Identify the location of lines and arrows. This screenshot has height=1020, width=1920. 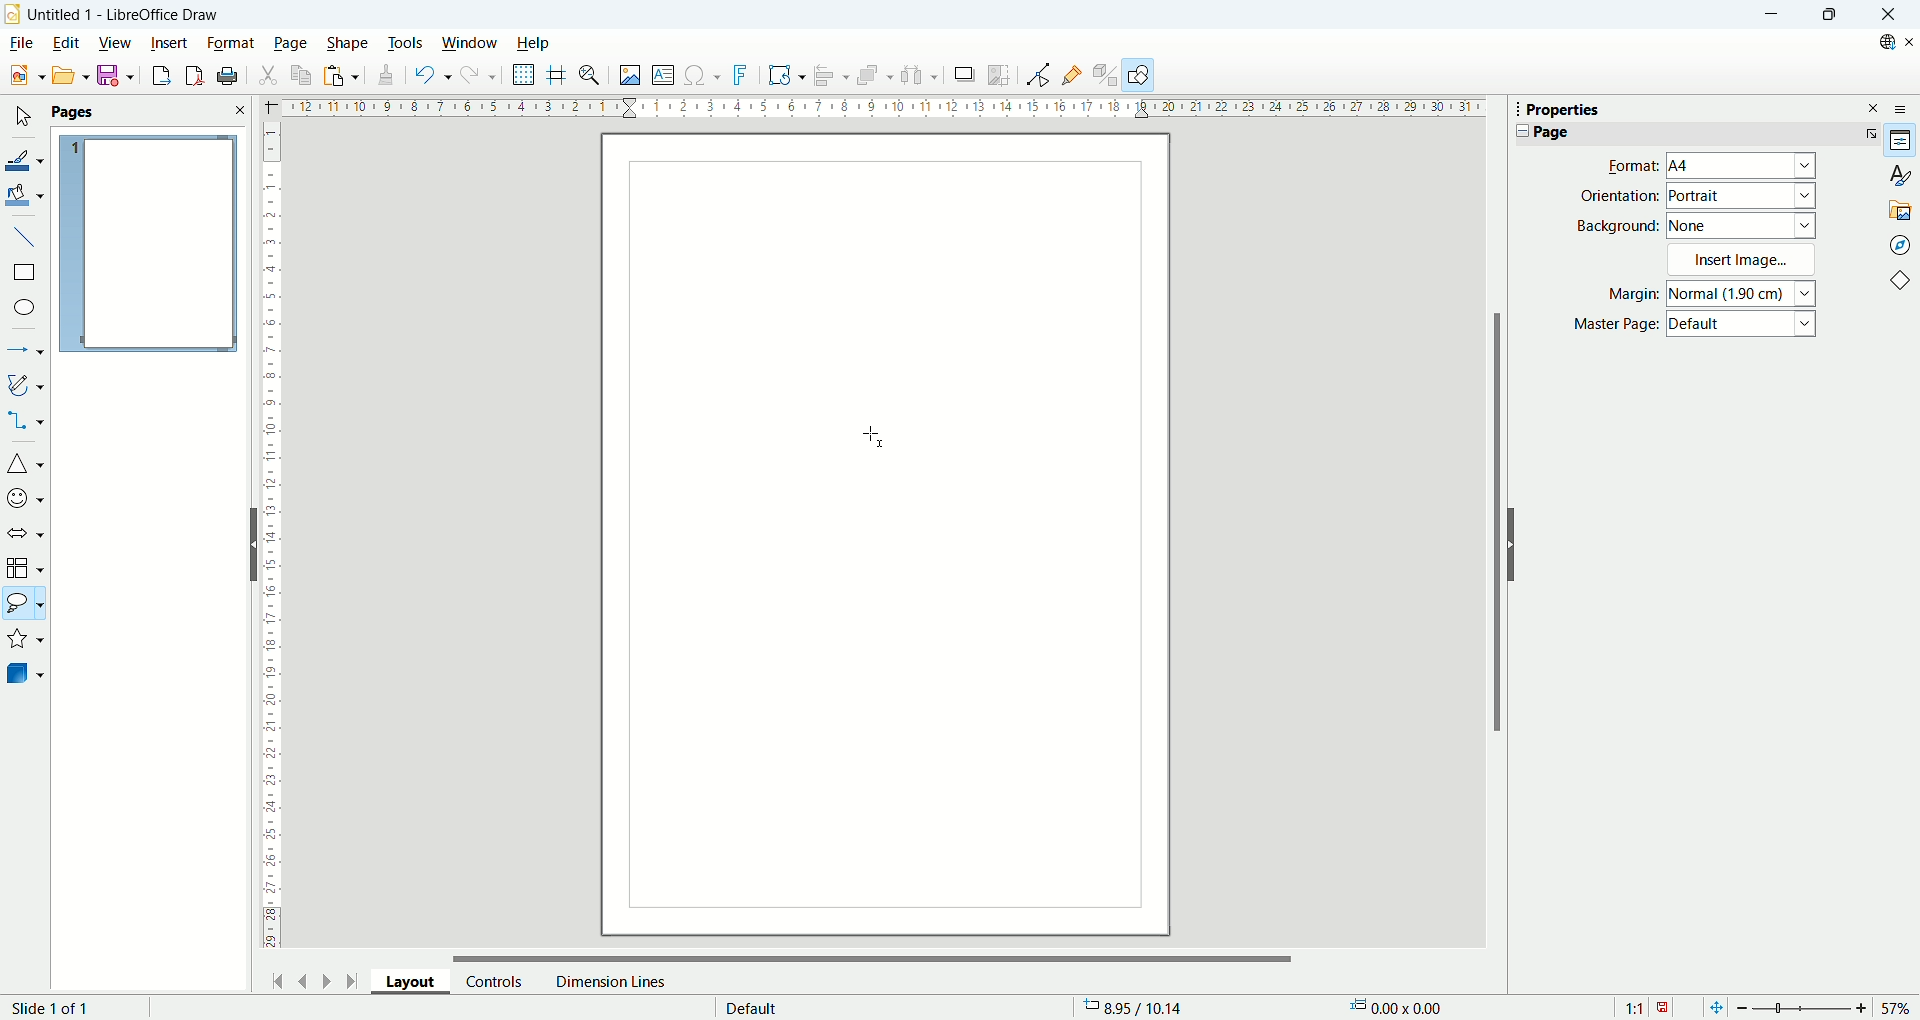
(26, 352).